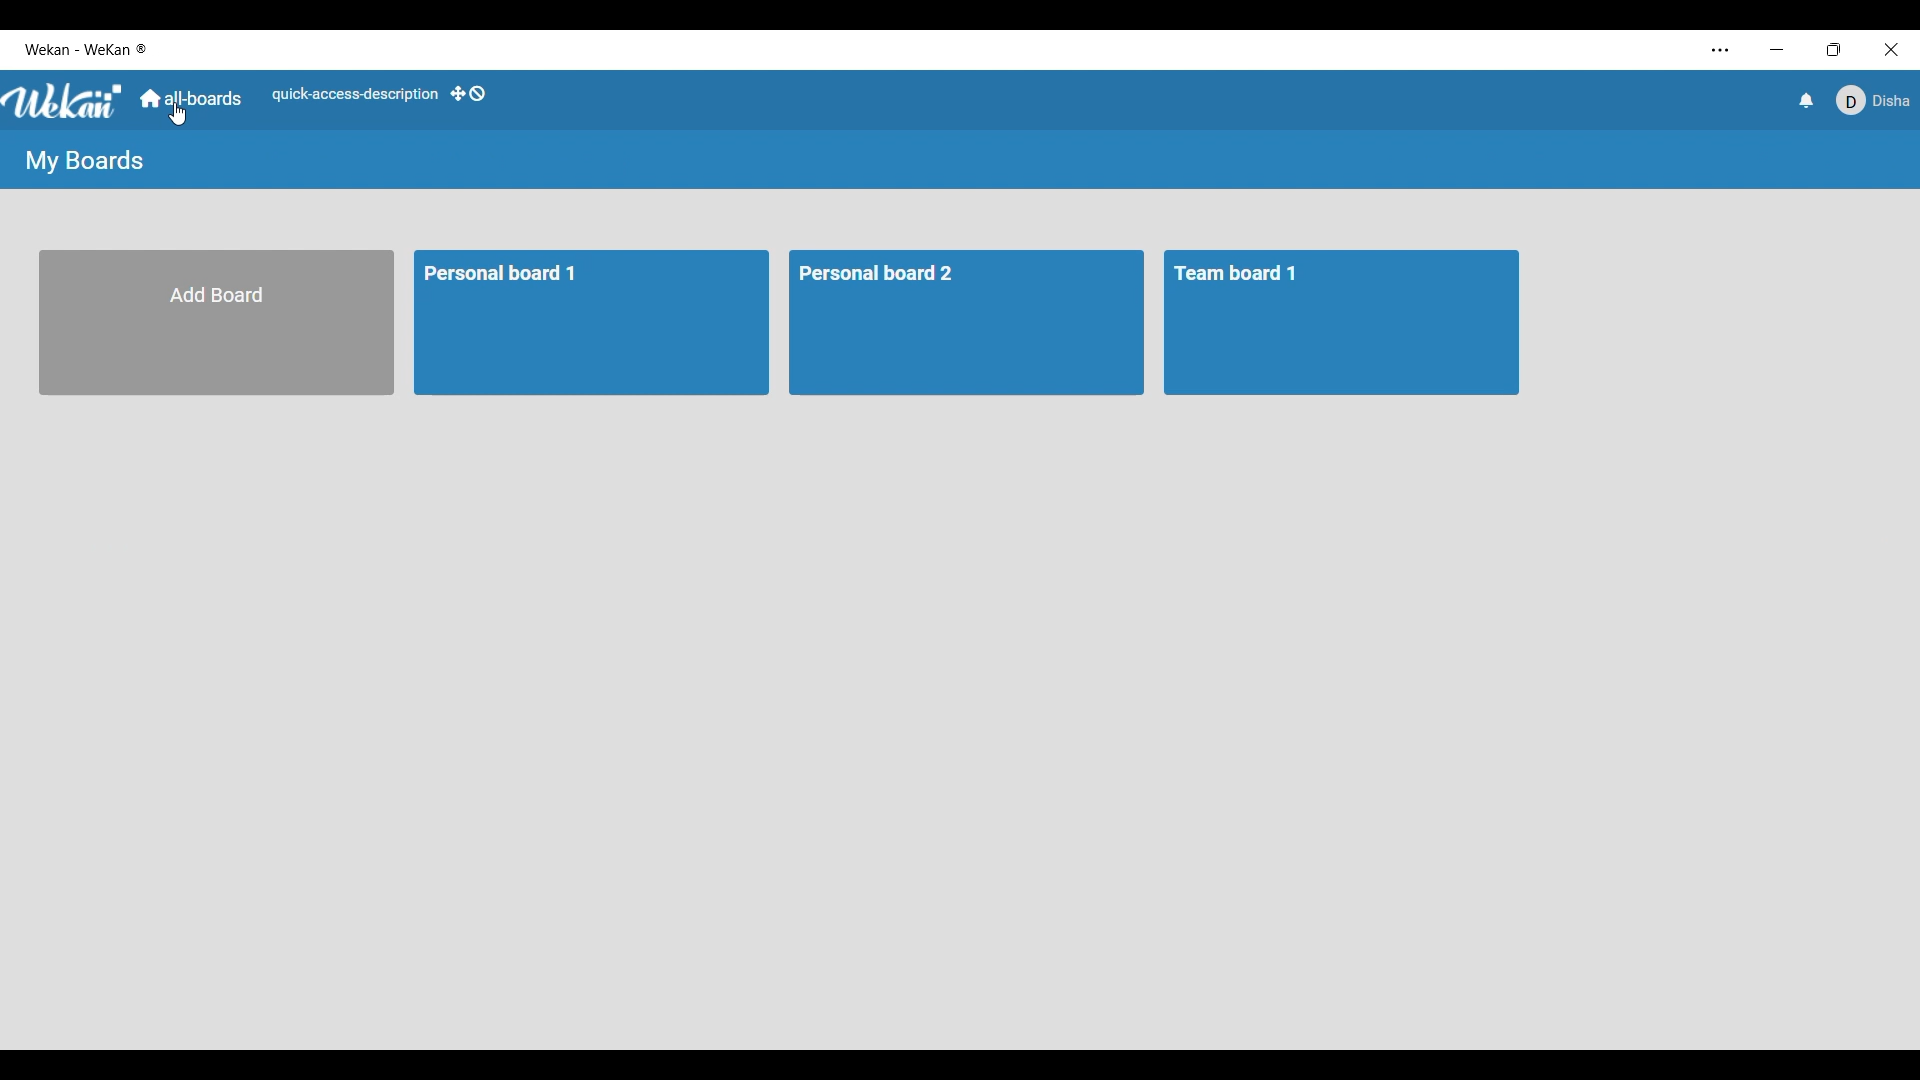 Image resolution: width=1920 pixels, height=1080 pixels. What do you see at coordinates (176, 114) in the screenshot?
I see `cursor` at bounding box center [176, 114].